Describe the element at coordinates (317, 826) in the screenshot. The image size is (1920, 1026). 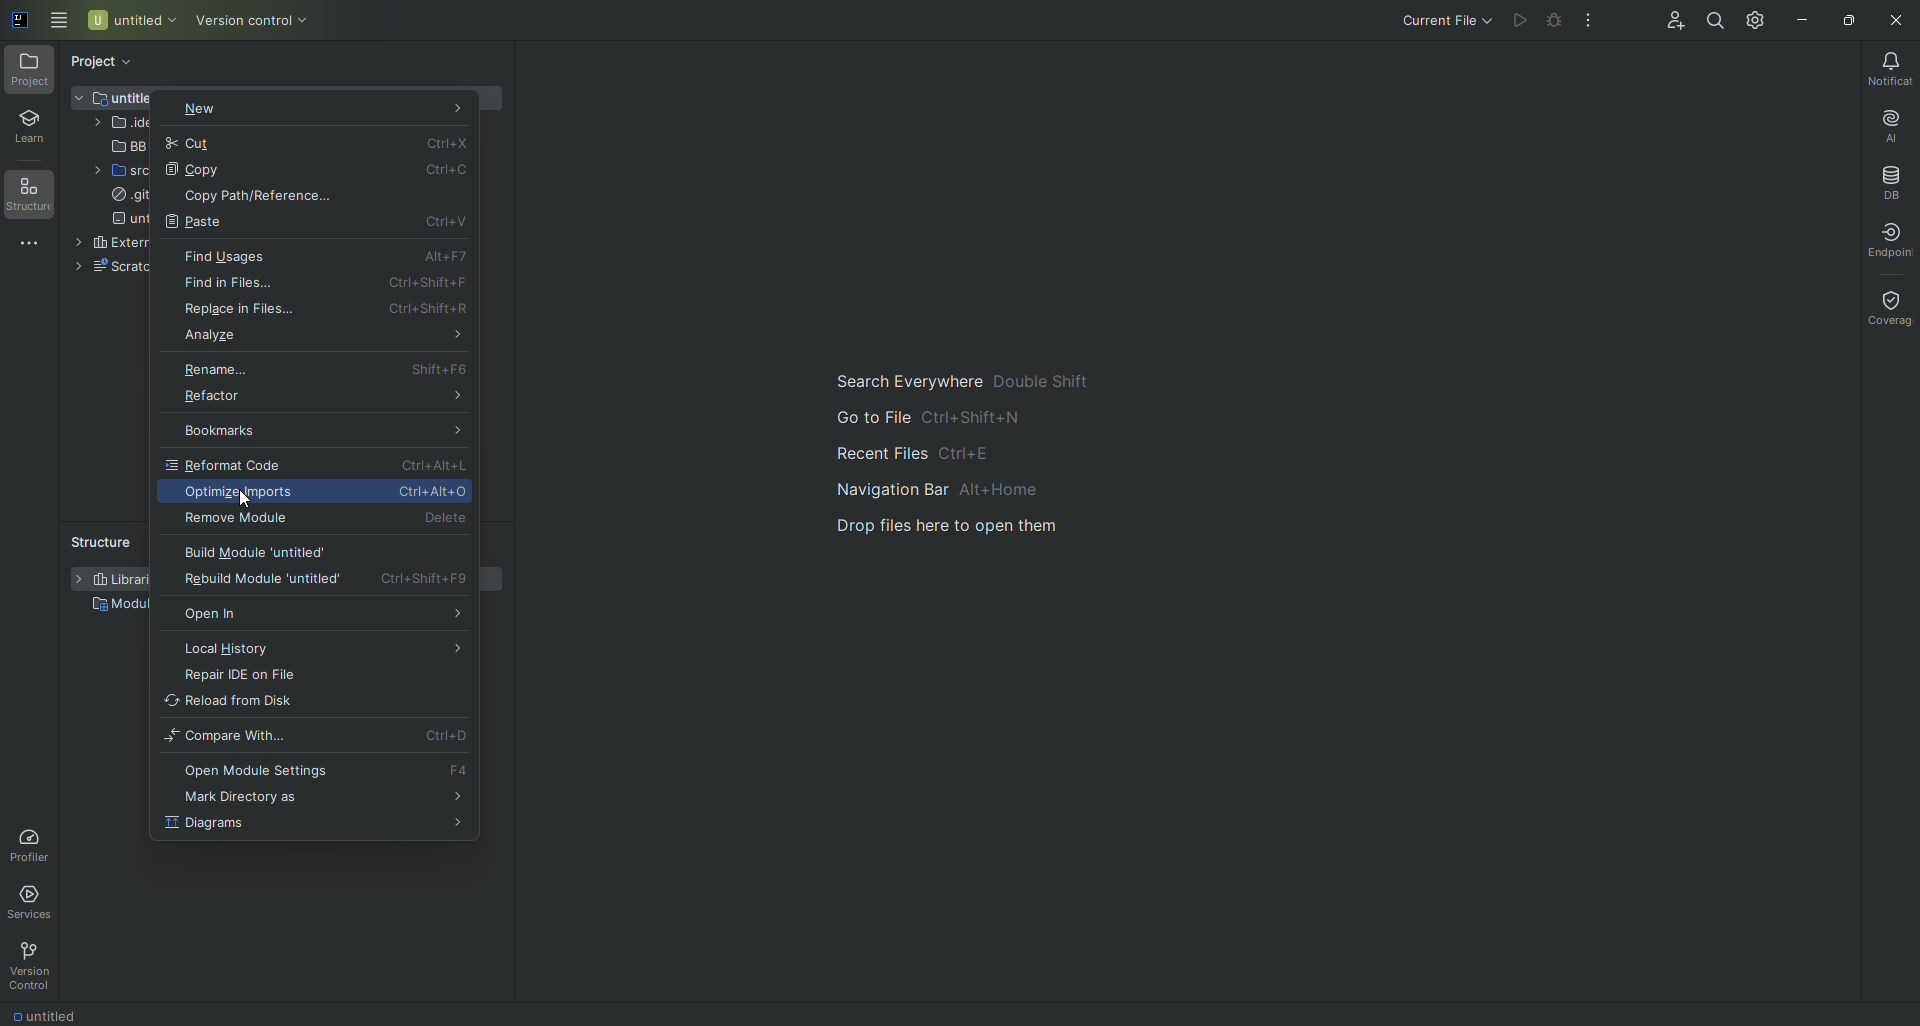
I see `Diagrams` at that location.